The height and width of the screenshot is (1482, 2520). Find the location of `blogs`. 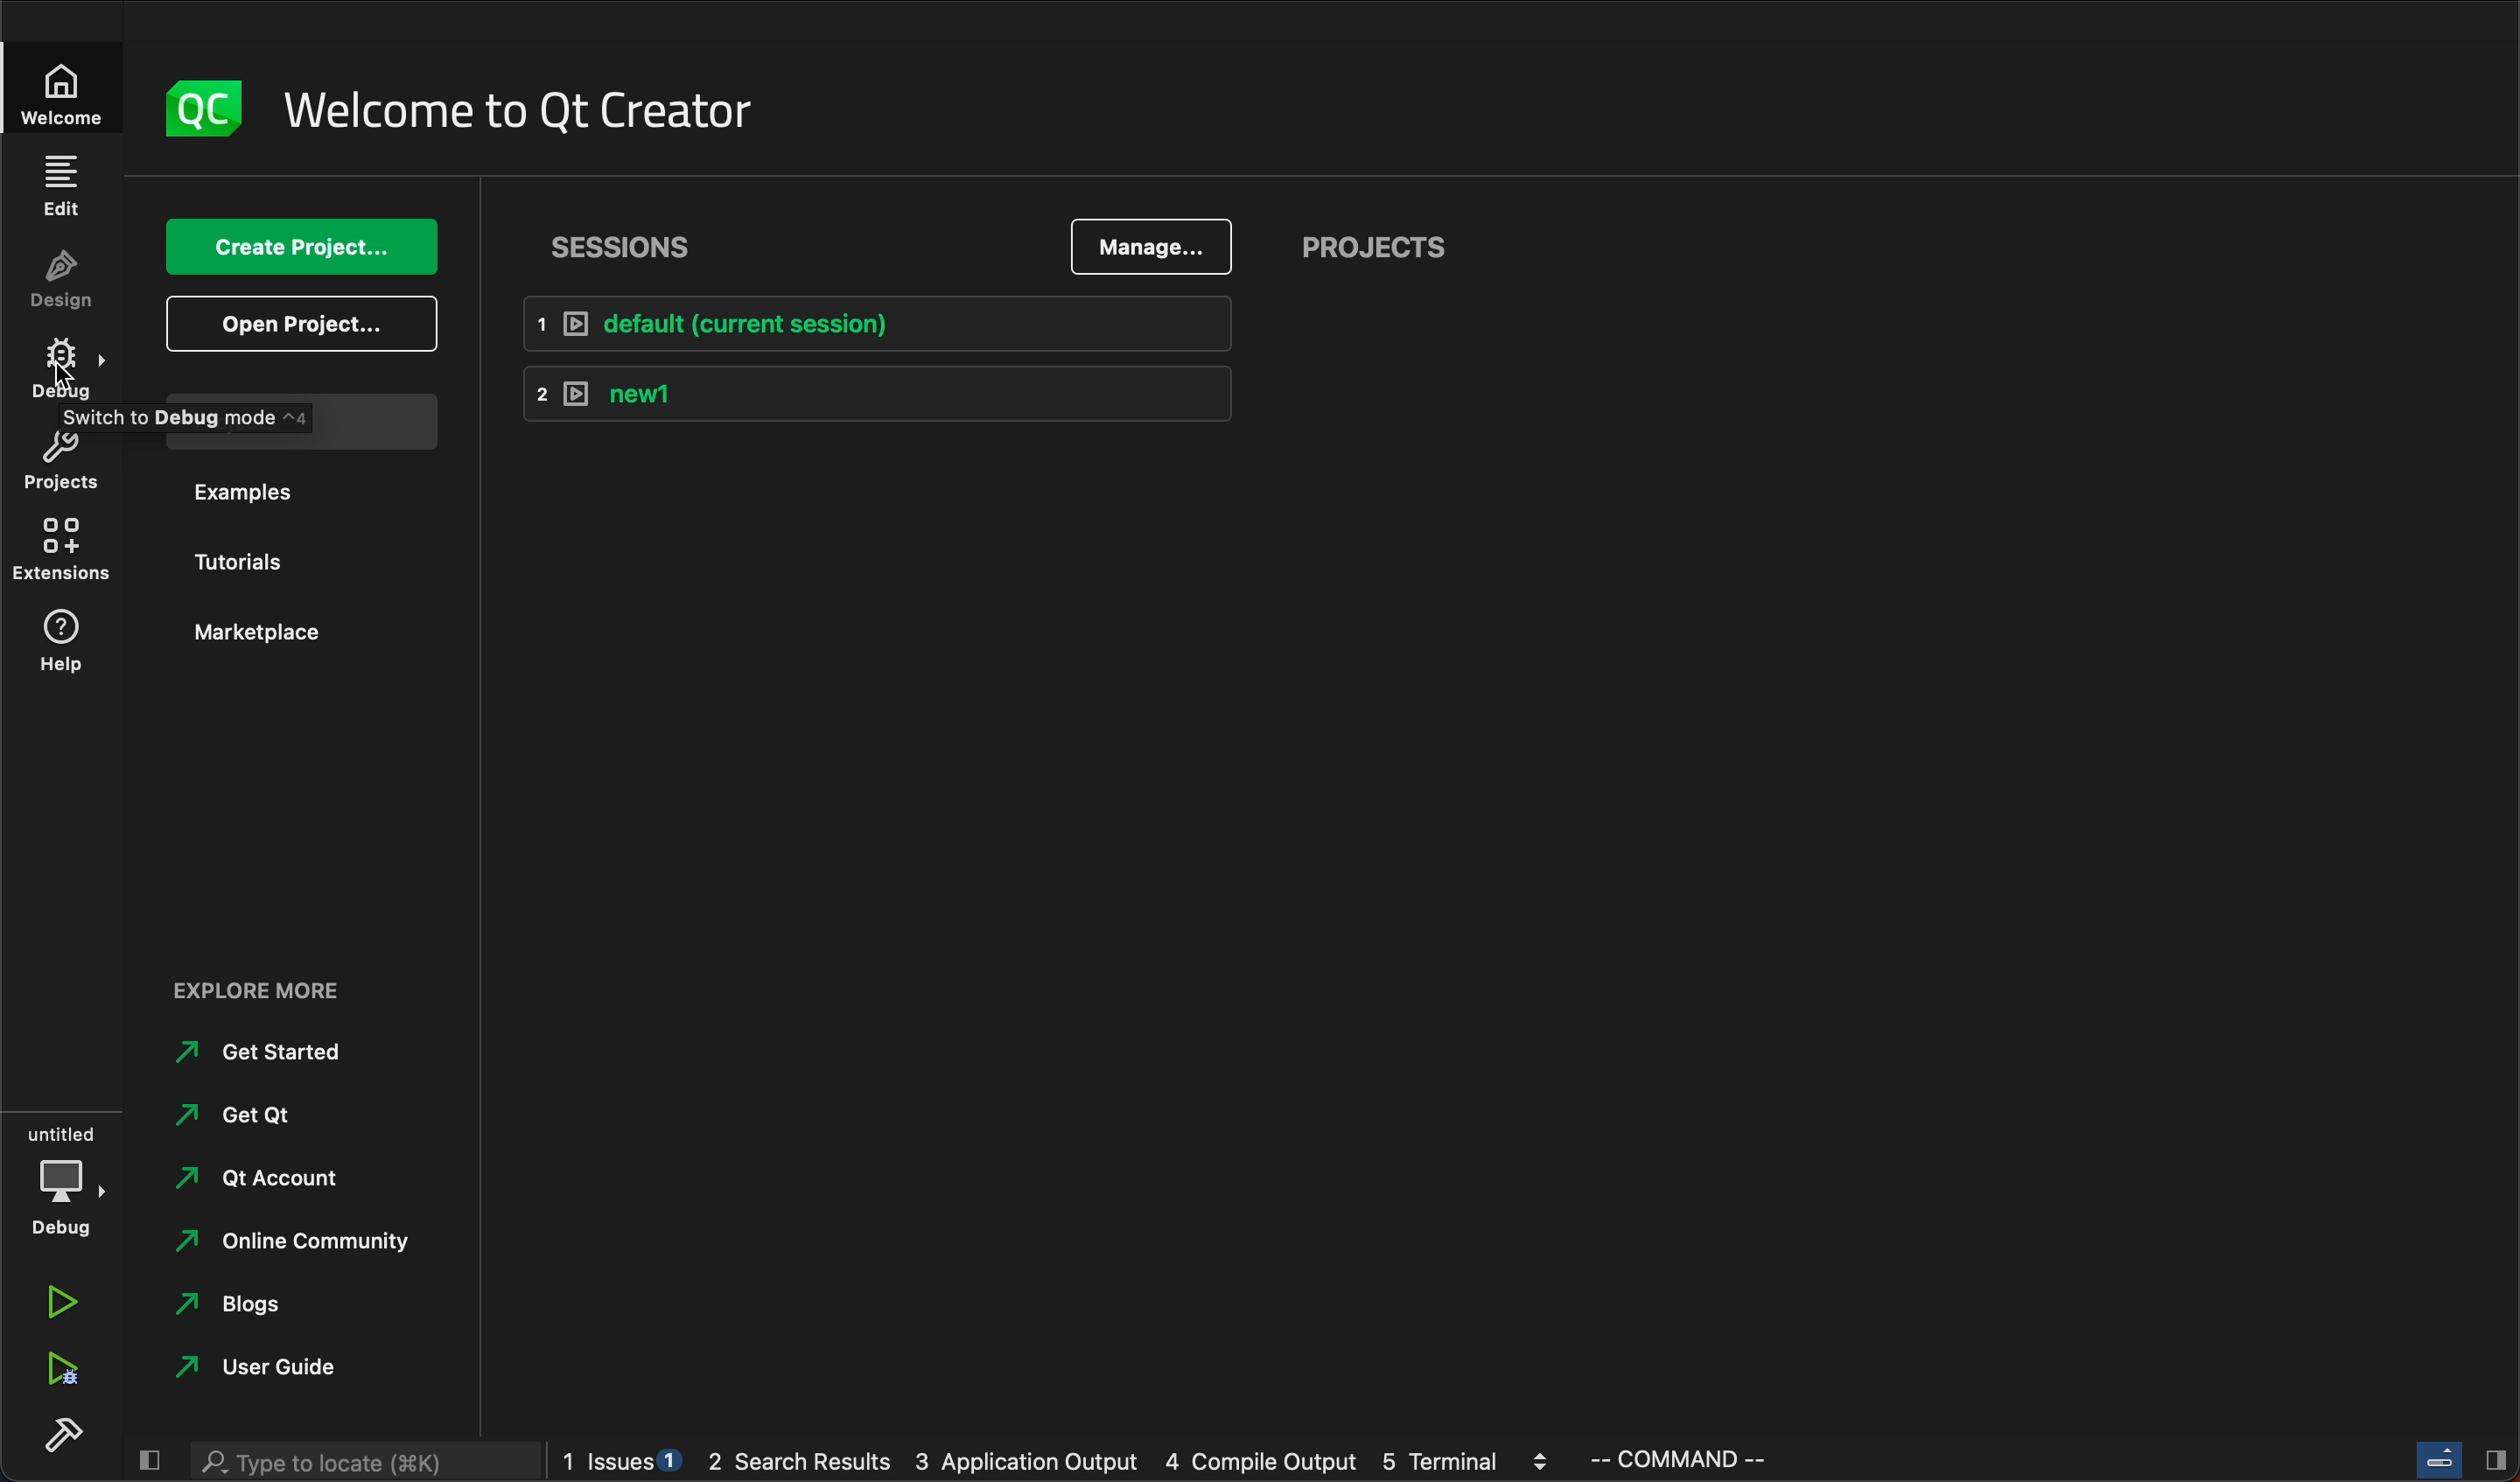

blogs is located at coordinates (257, 1309).